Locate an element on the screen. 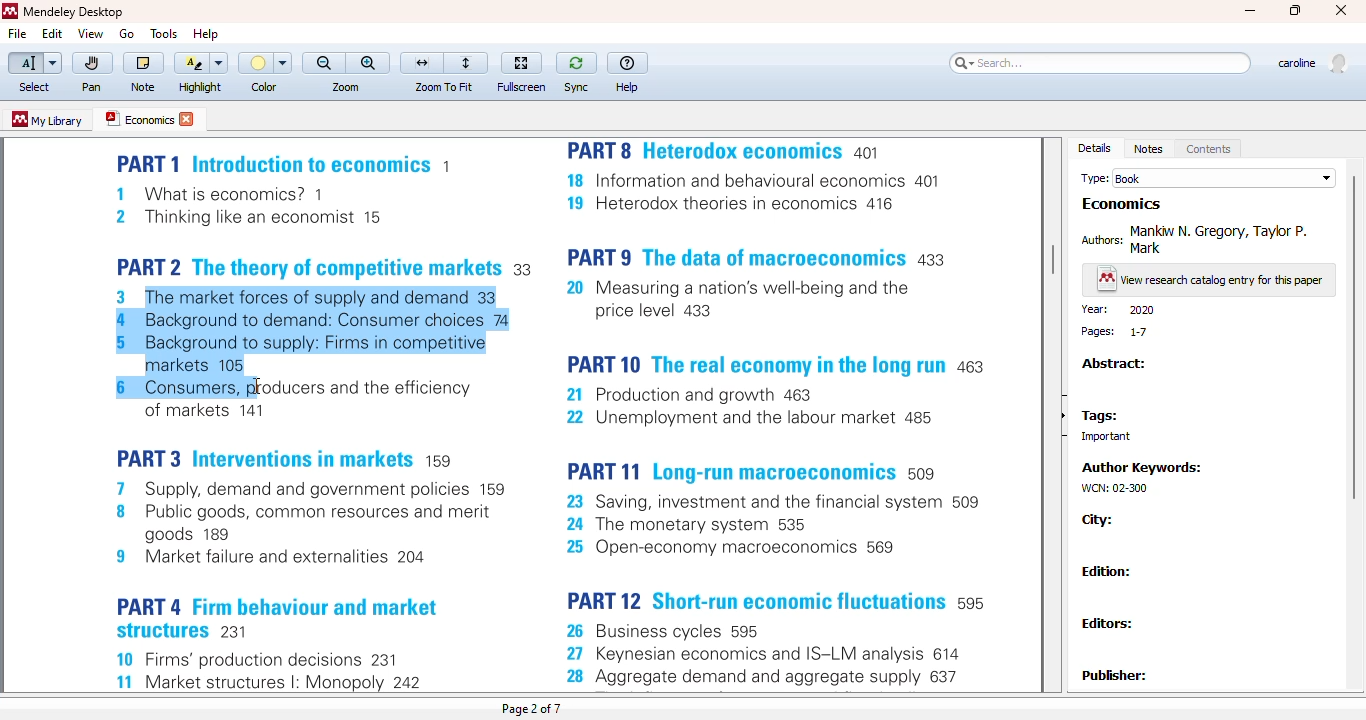 The height and width of the screenshot is (720, 1366). fullscreen is located at coordinates (522, 87).